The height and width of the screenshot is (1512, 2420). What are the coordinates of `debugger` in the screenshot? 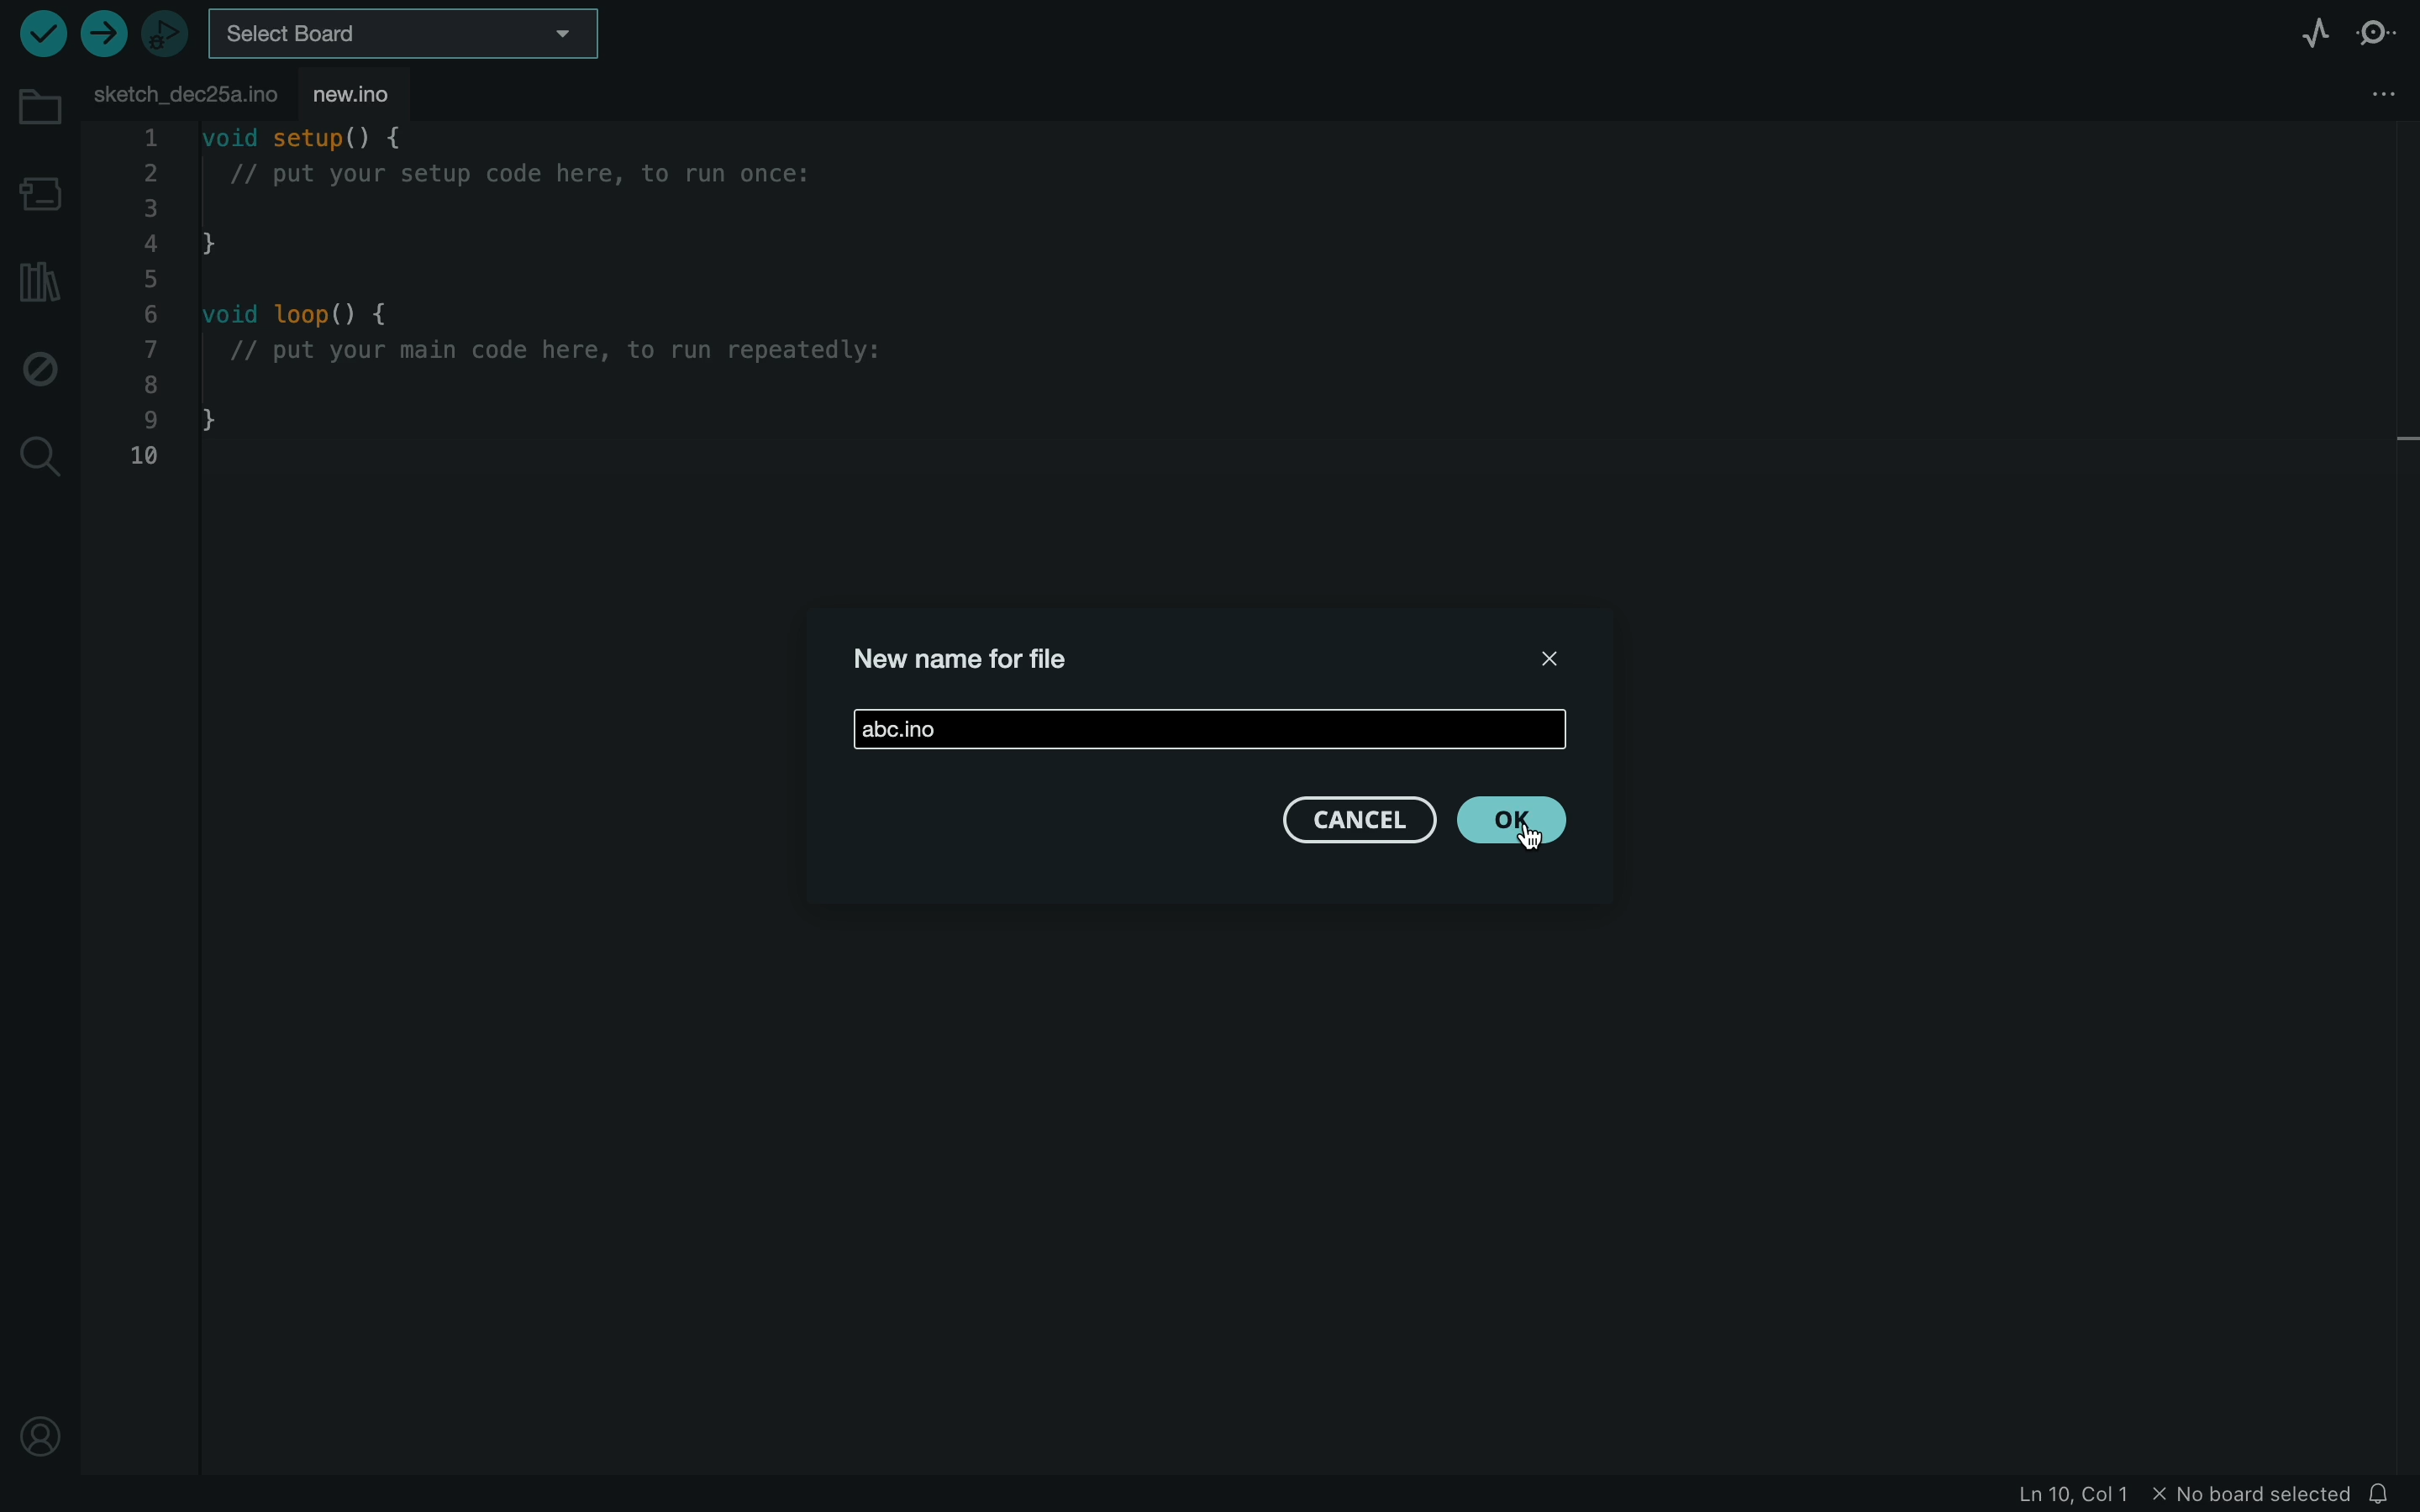 It's located at (167, 35).